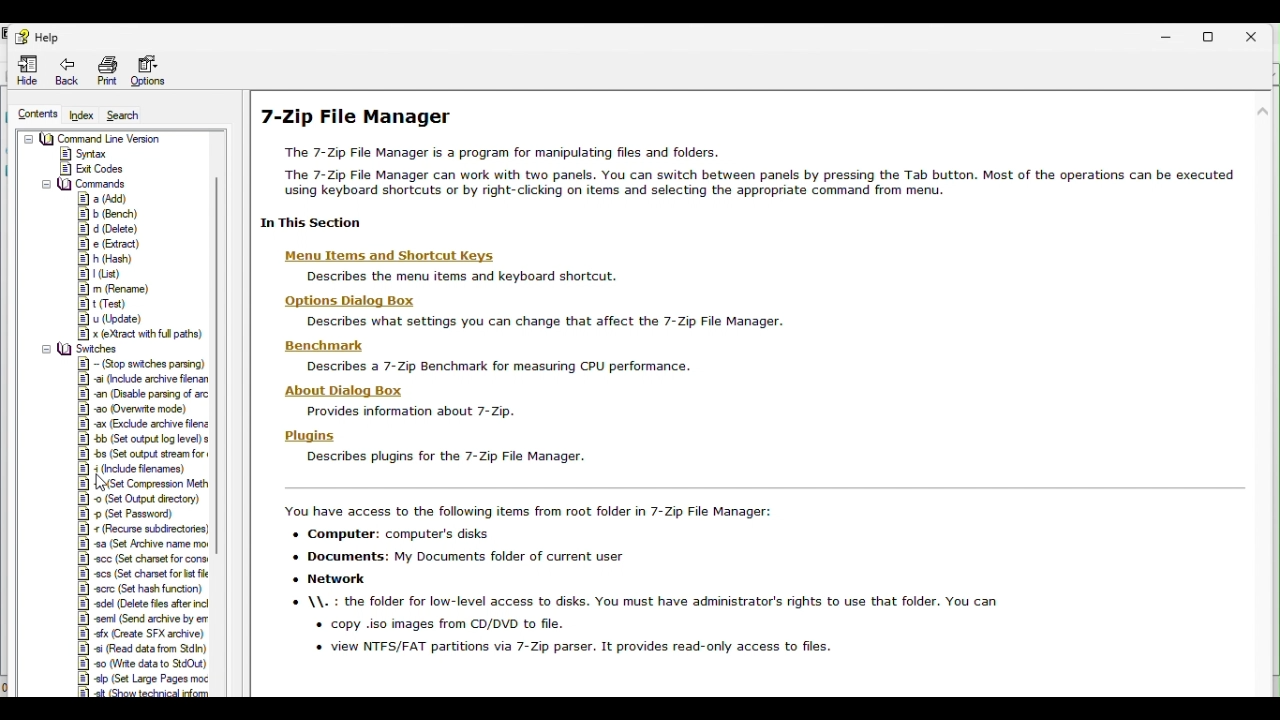 This screenshot has width=1280, height=720. Describe the element at coordinates (502, 367) in the screenshot. I see `description text` at that location.